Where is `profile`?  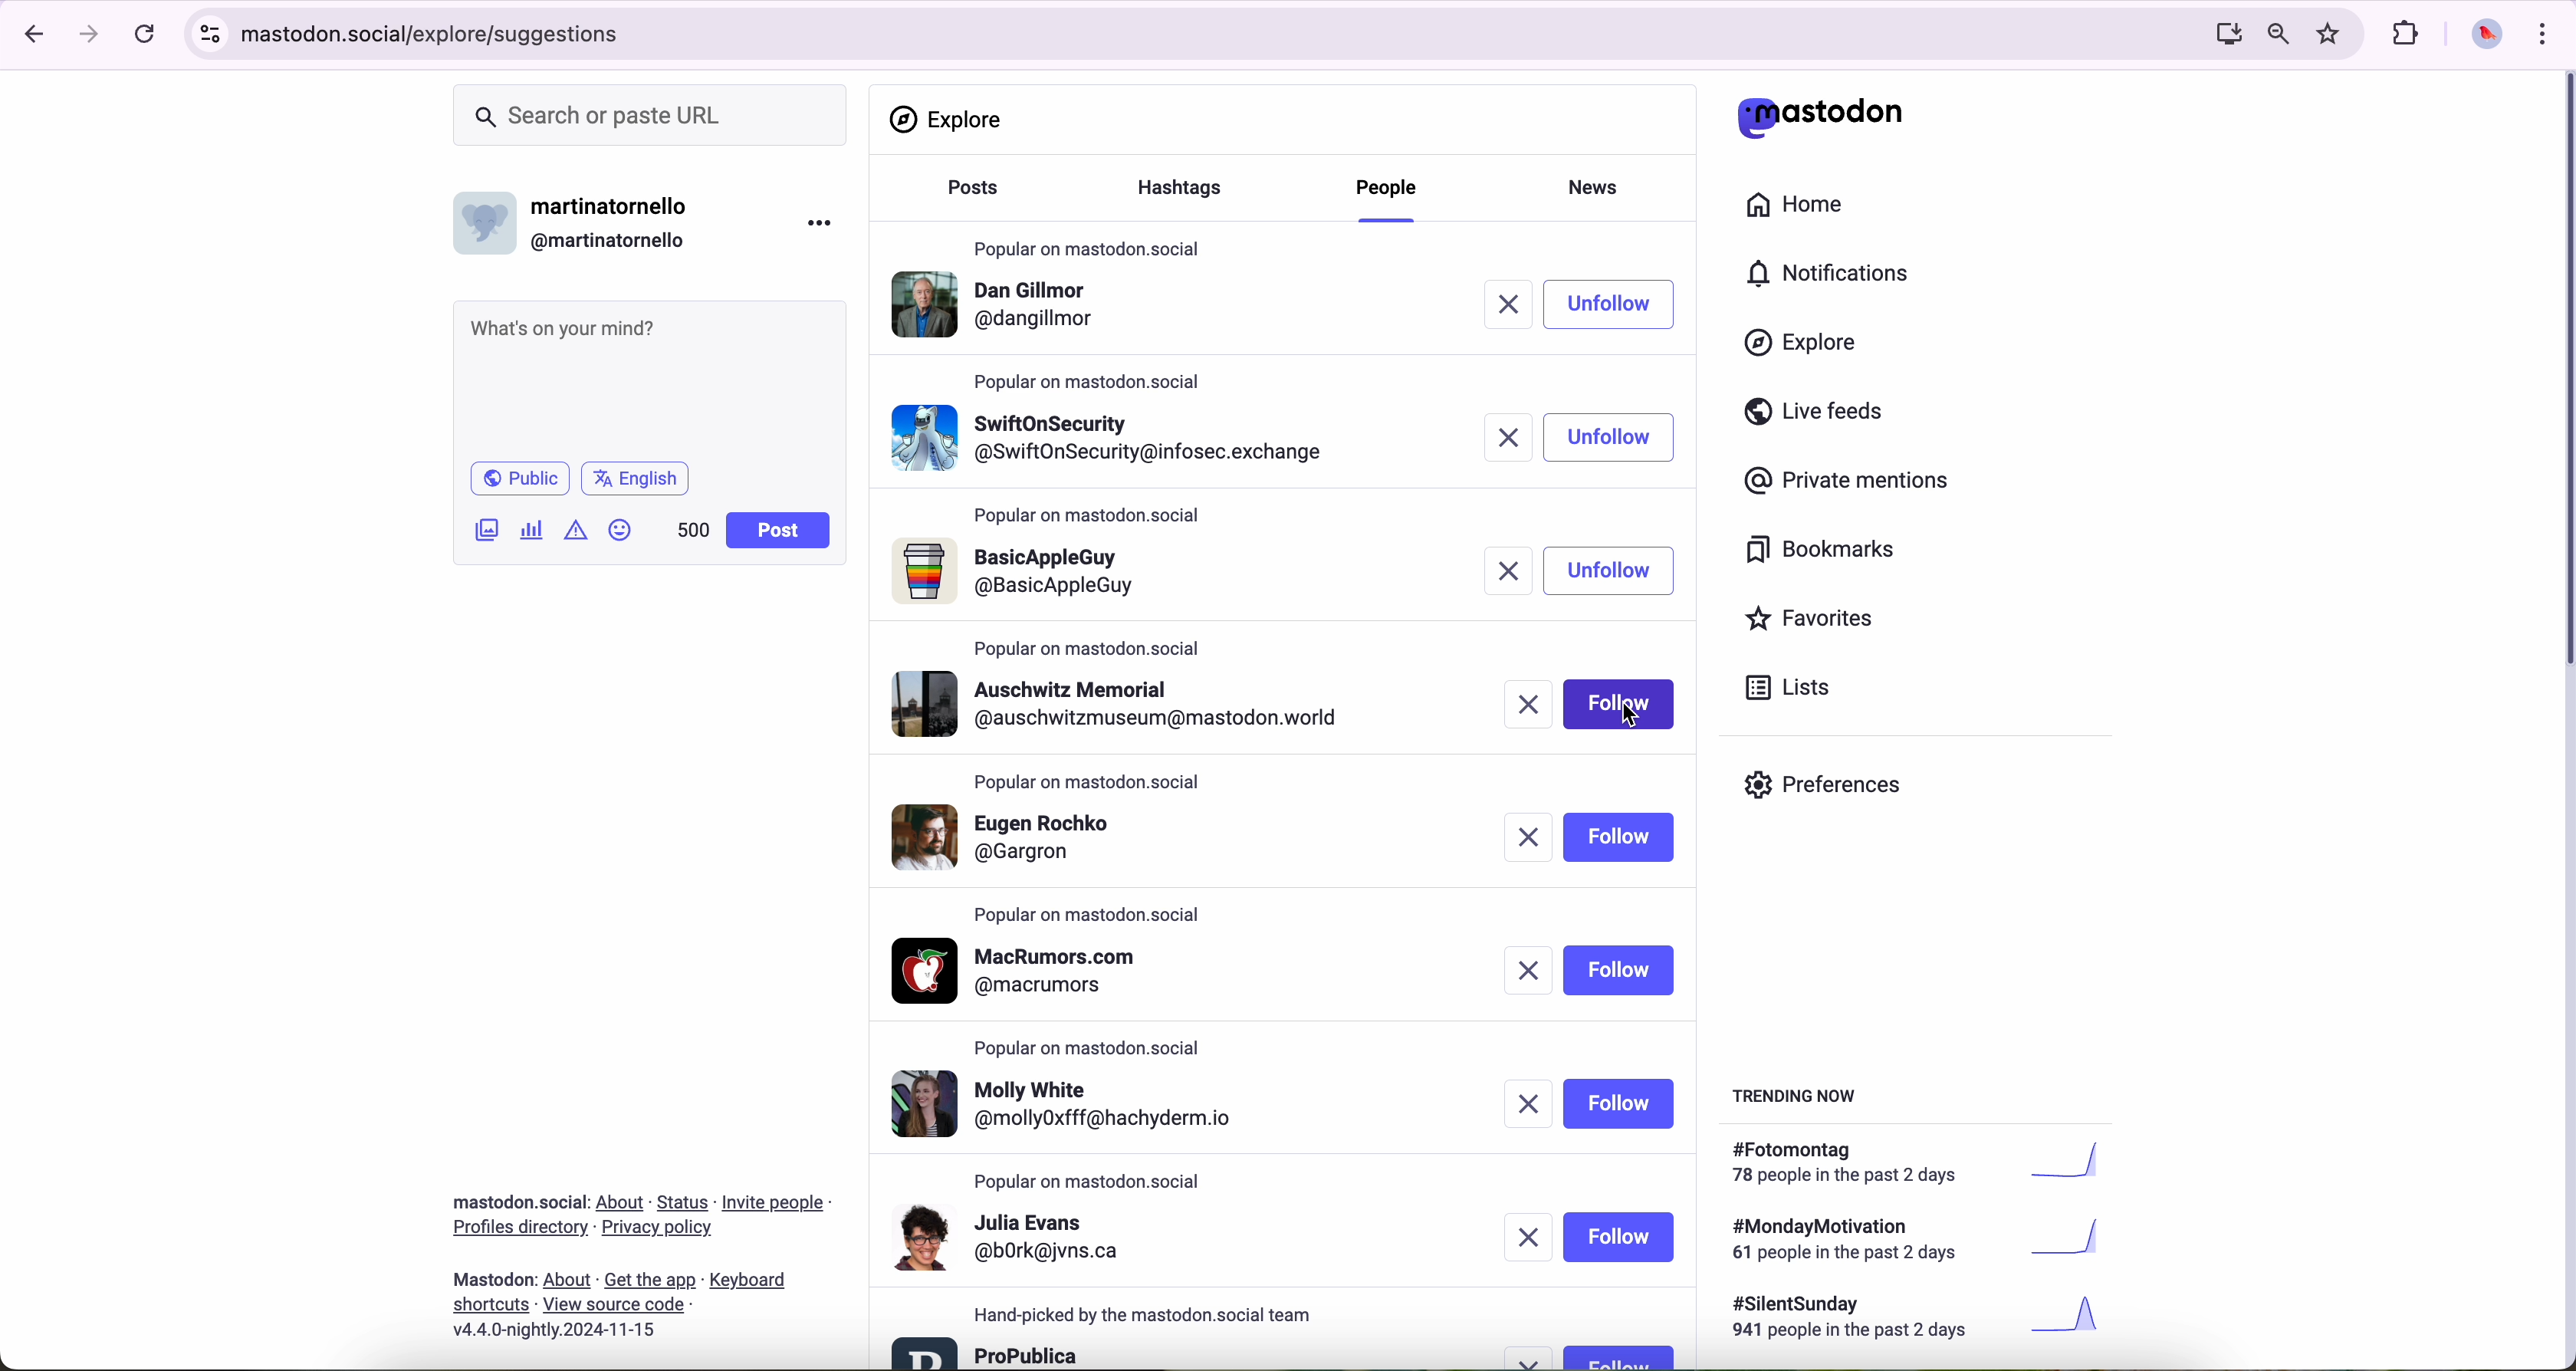
profile is located at coordinates (1027, 835).